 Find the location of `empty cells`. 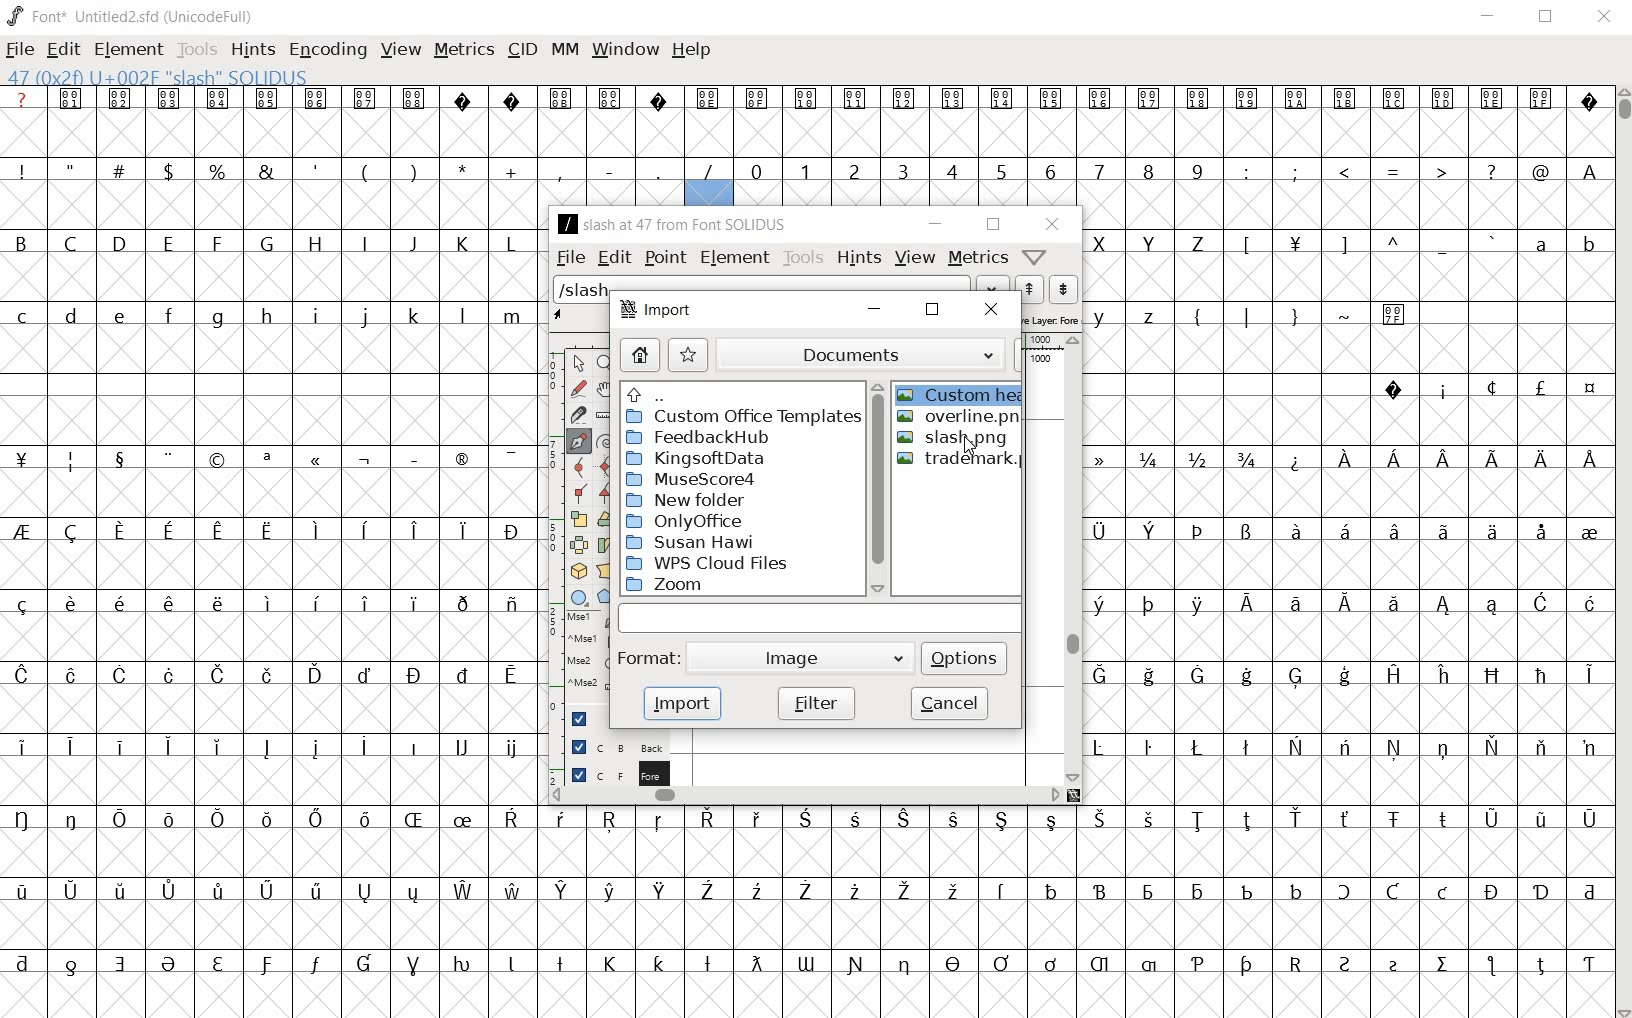

empty cells is located at coordinates (802, 852).